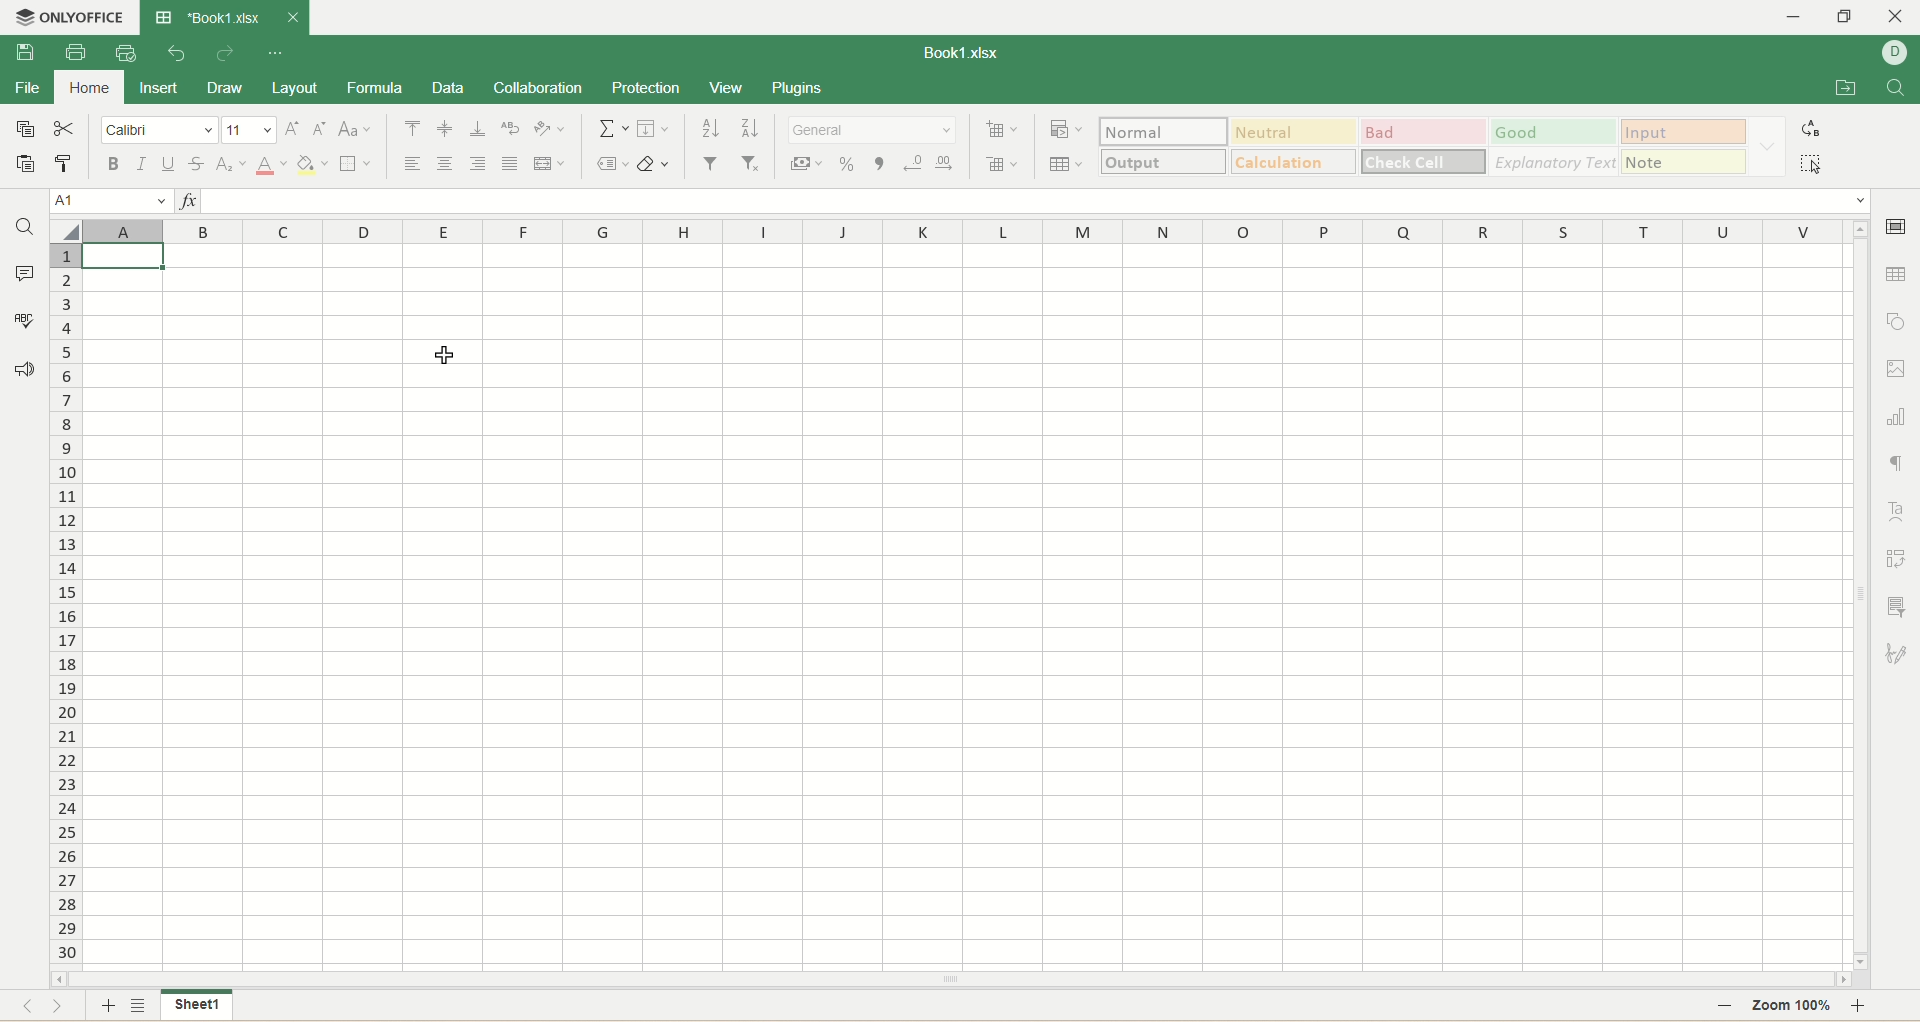 The width and height of the screenshot is (1920, 1022). What do you see at coordinates (185, 200) in the screenshot?
I see `insert function` at bounding box center [185, 200].